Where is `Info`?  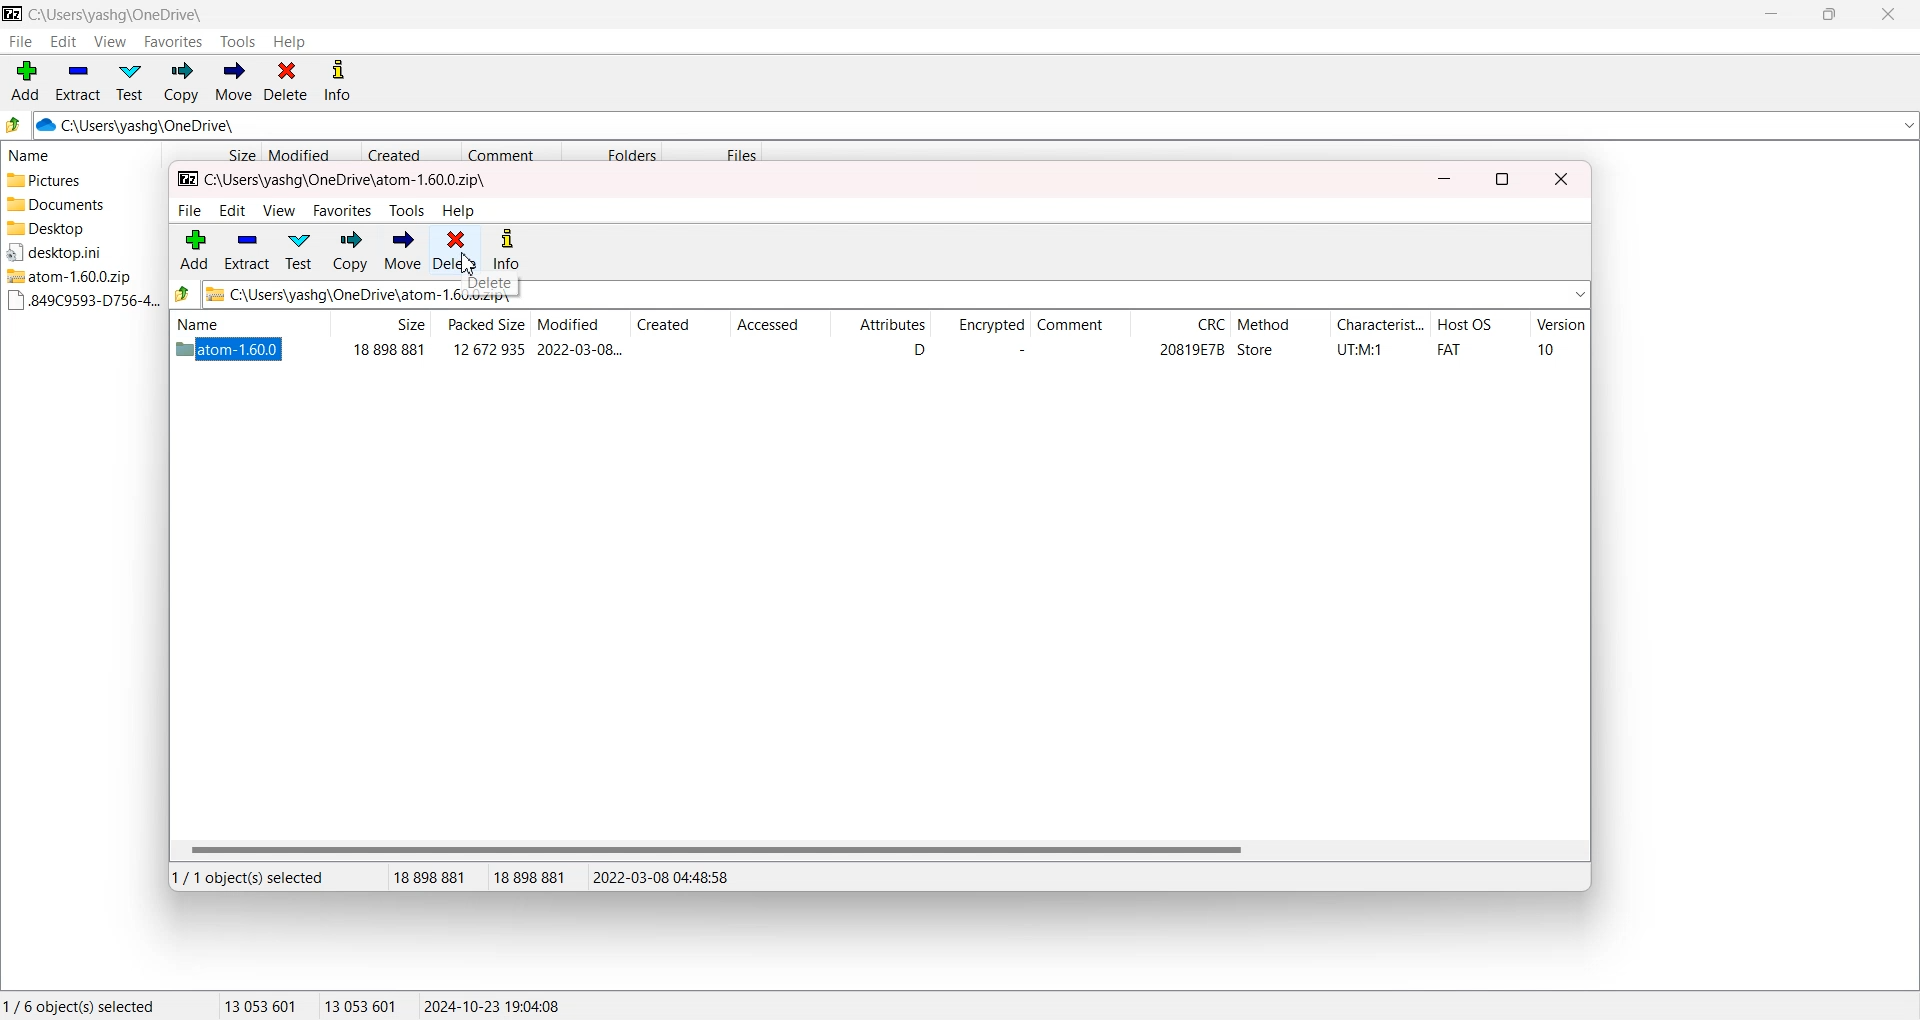
Info is located at coordinates (337, 82).